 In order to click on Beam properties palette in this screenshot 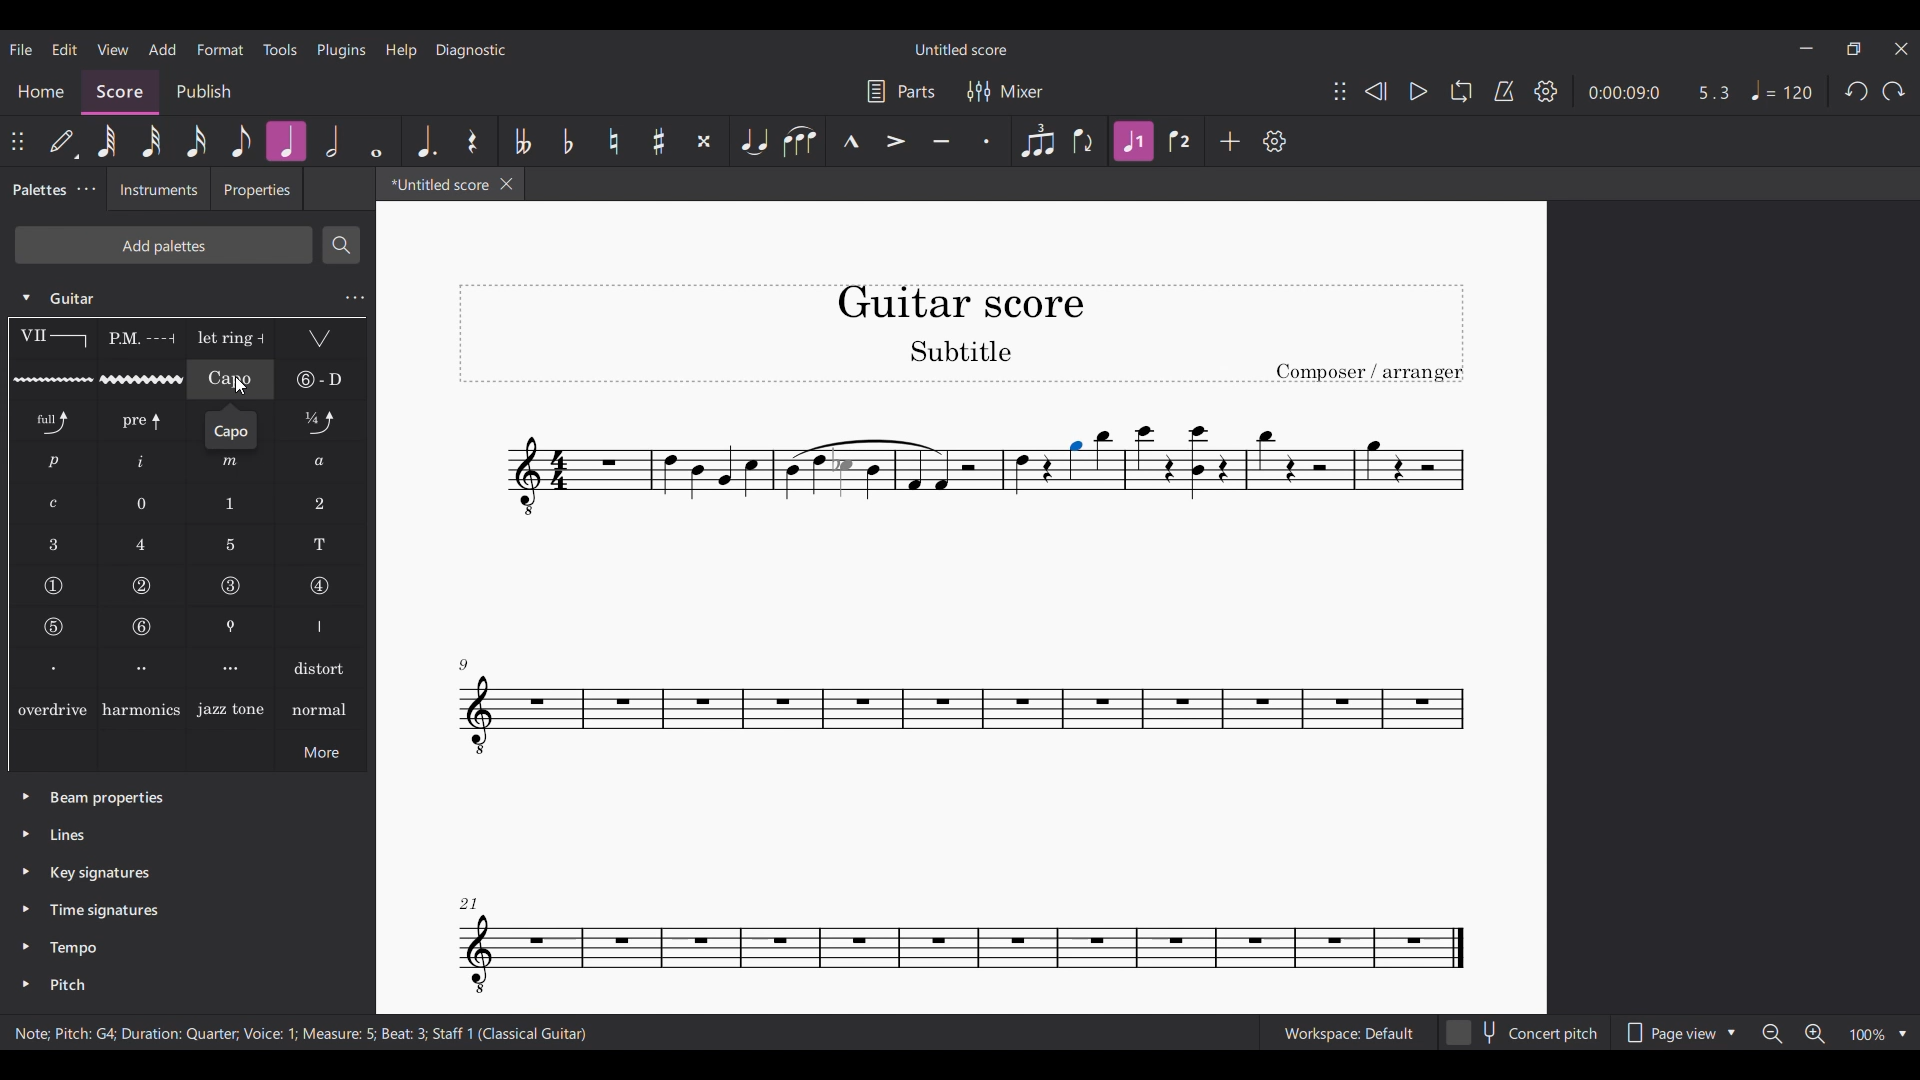, I will do `click(107, 799)`.